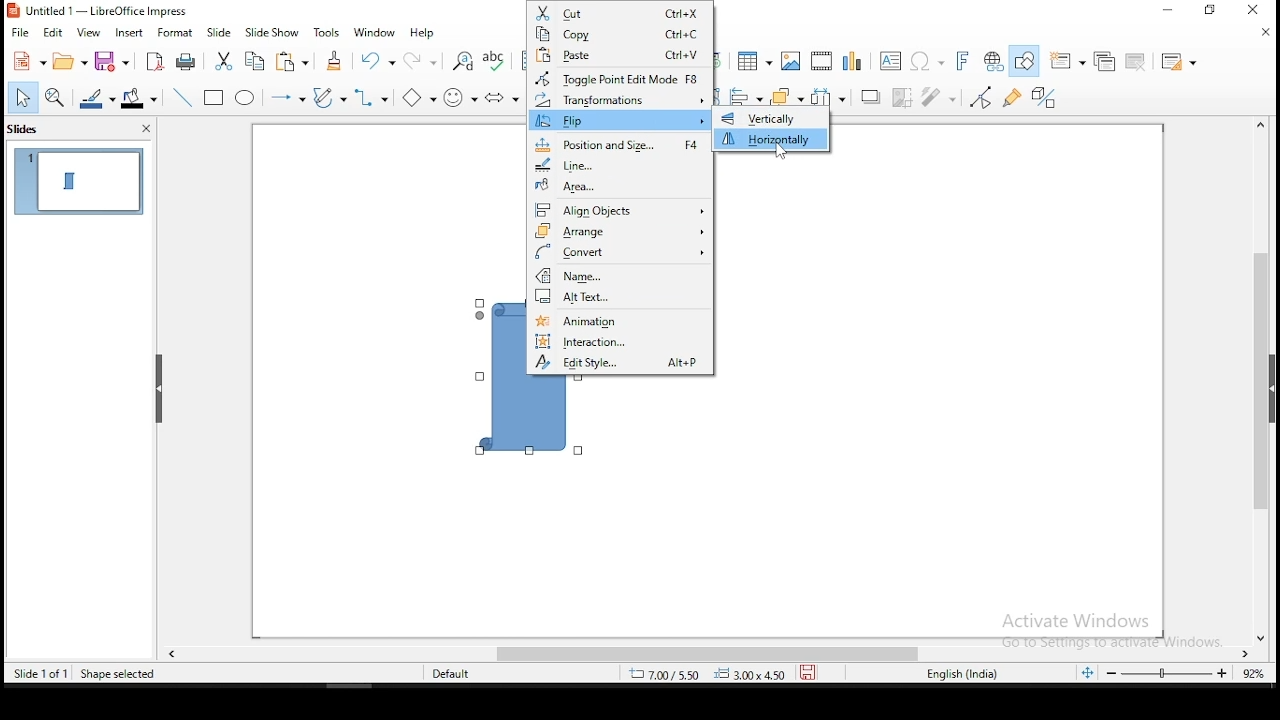  Describe the element at coordinates (928, 59) in the screenshot. I see `insert special characters` at that location.